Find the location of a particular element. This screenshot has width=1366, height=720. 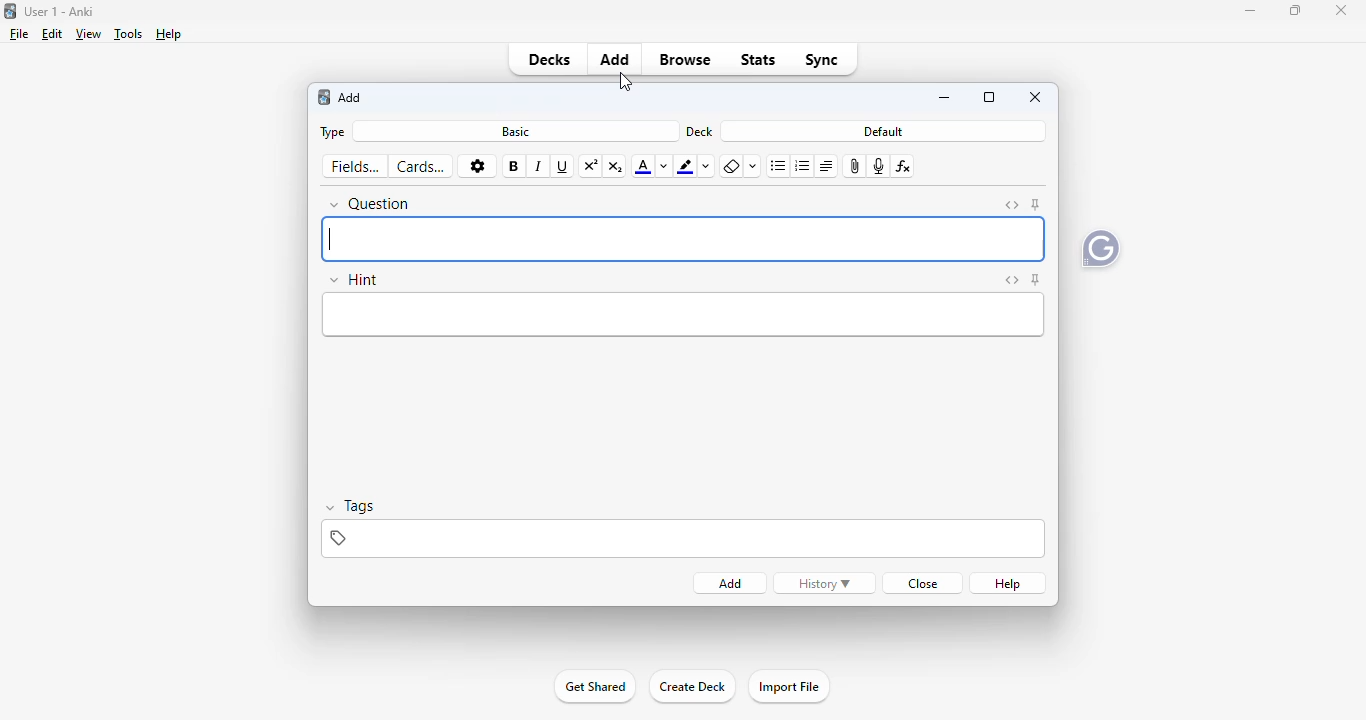

minimize is located at coordinates (1250, 11).